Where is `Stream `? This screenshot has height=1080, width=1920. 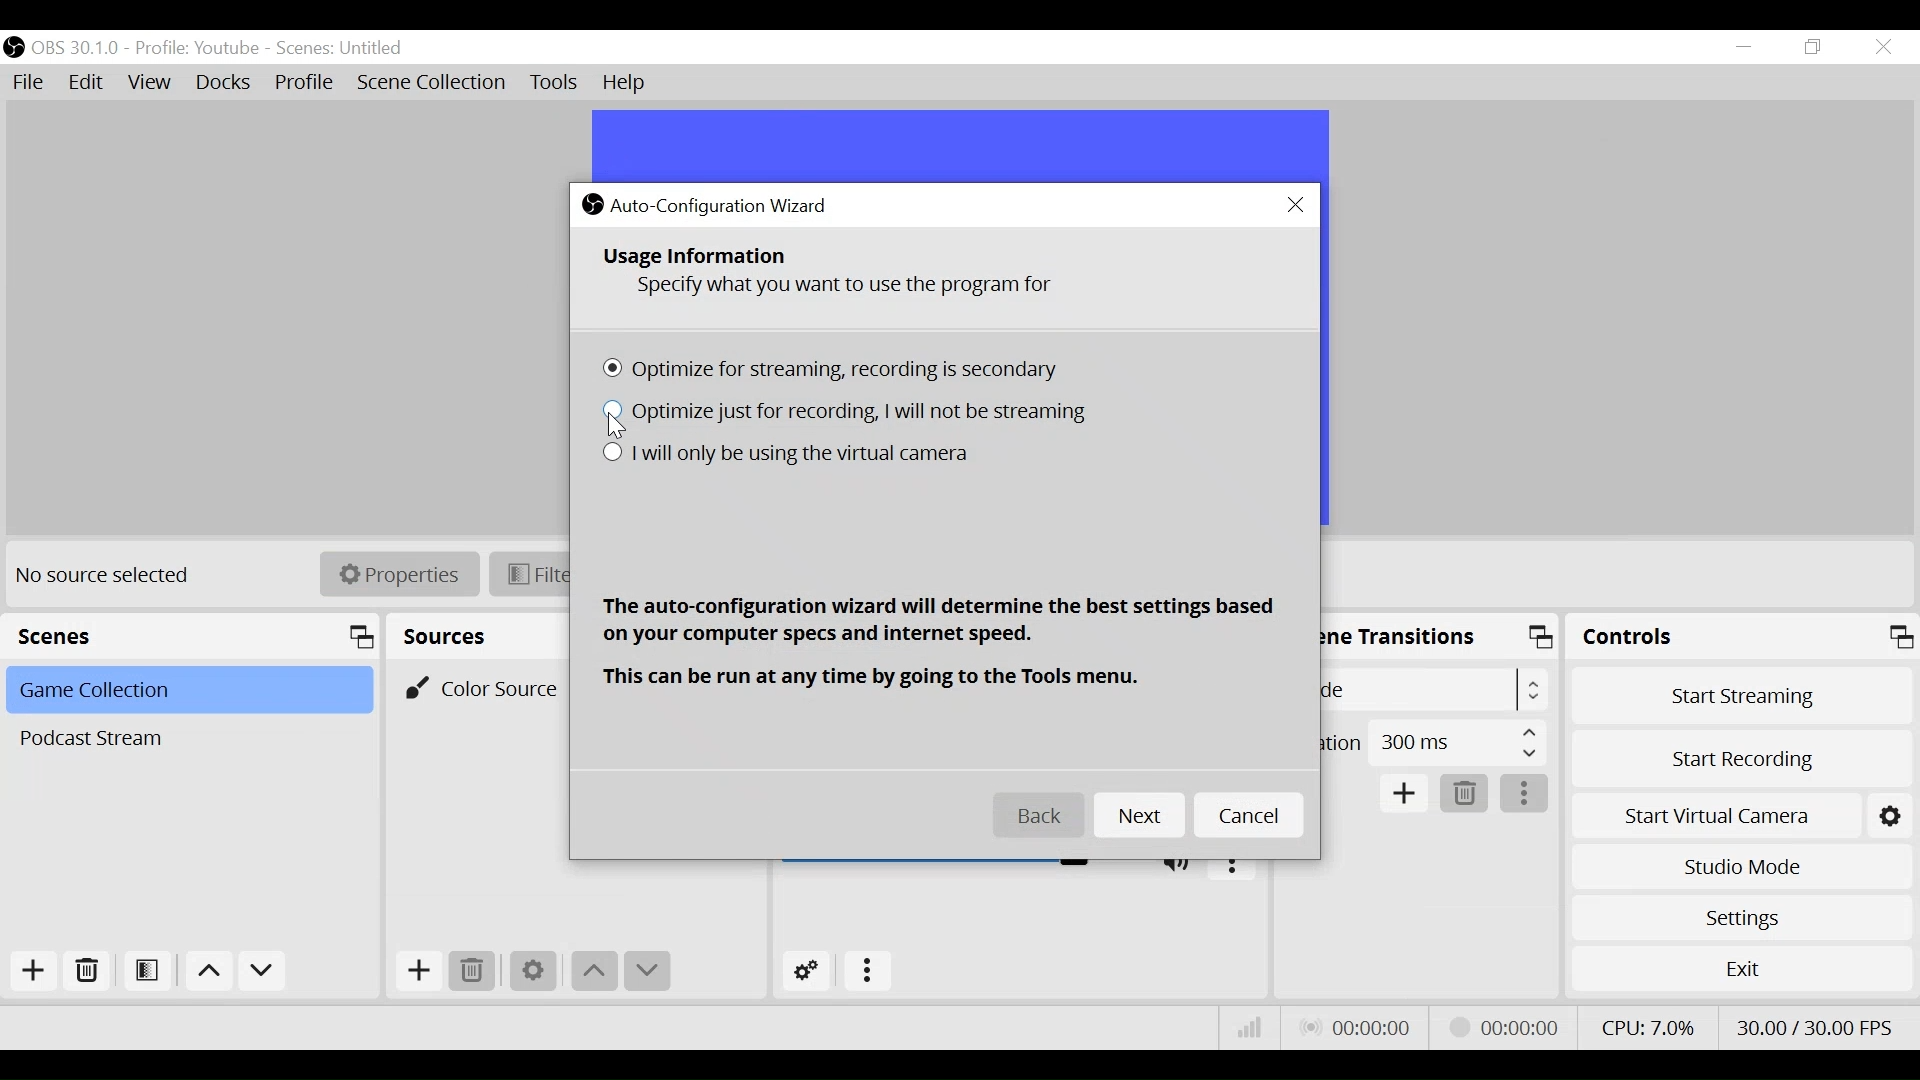 Stream  is located at coordinates (1508, 1027).